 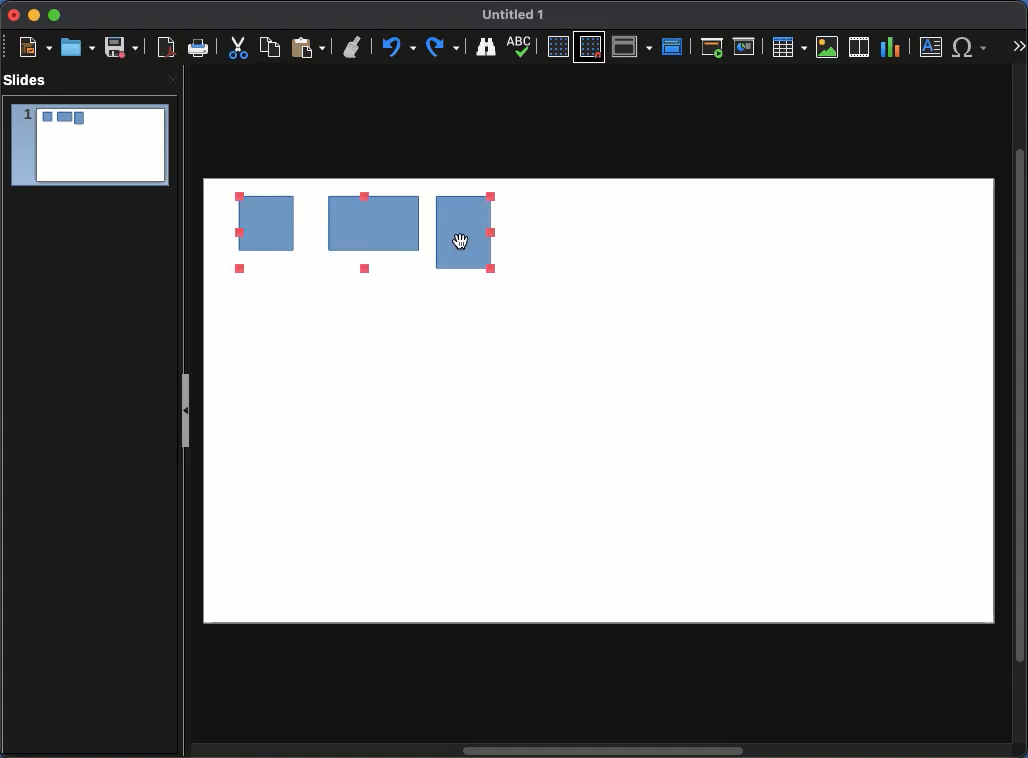 What do you see at coordinates (712, 47) in the screenshot?
I see `Start from first slide` at bounding box center [712, 47].